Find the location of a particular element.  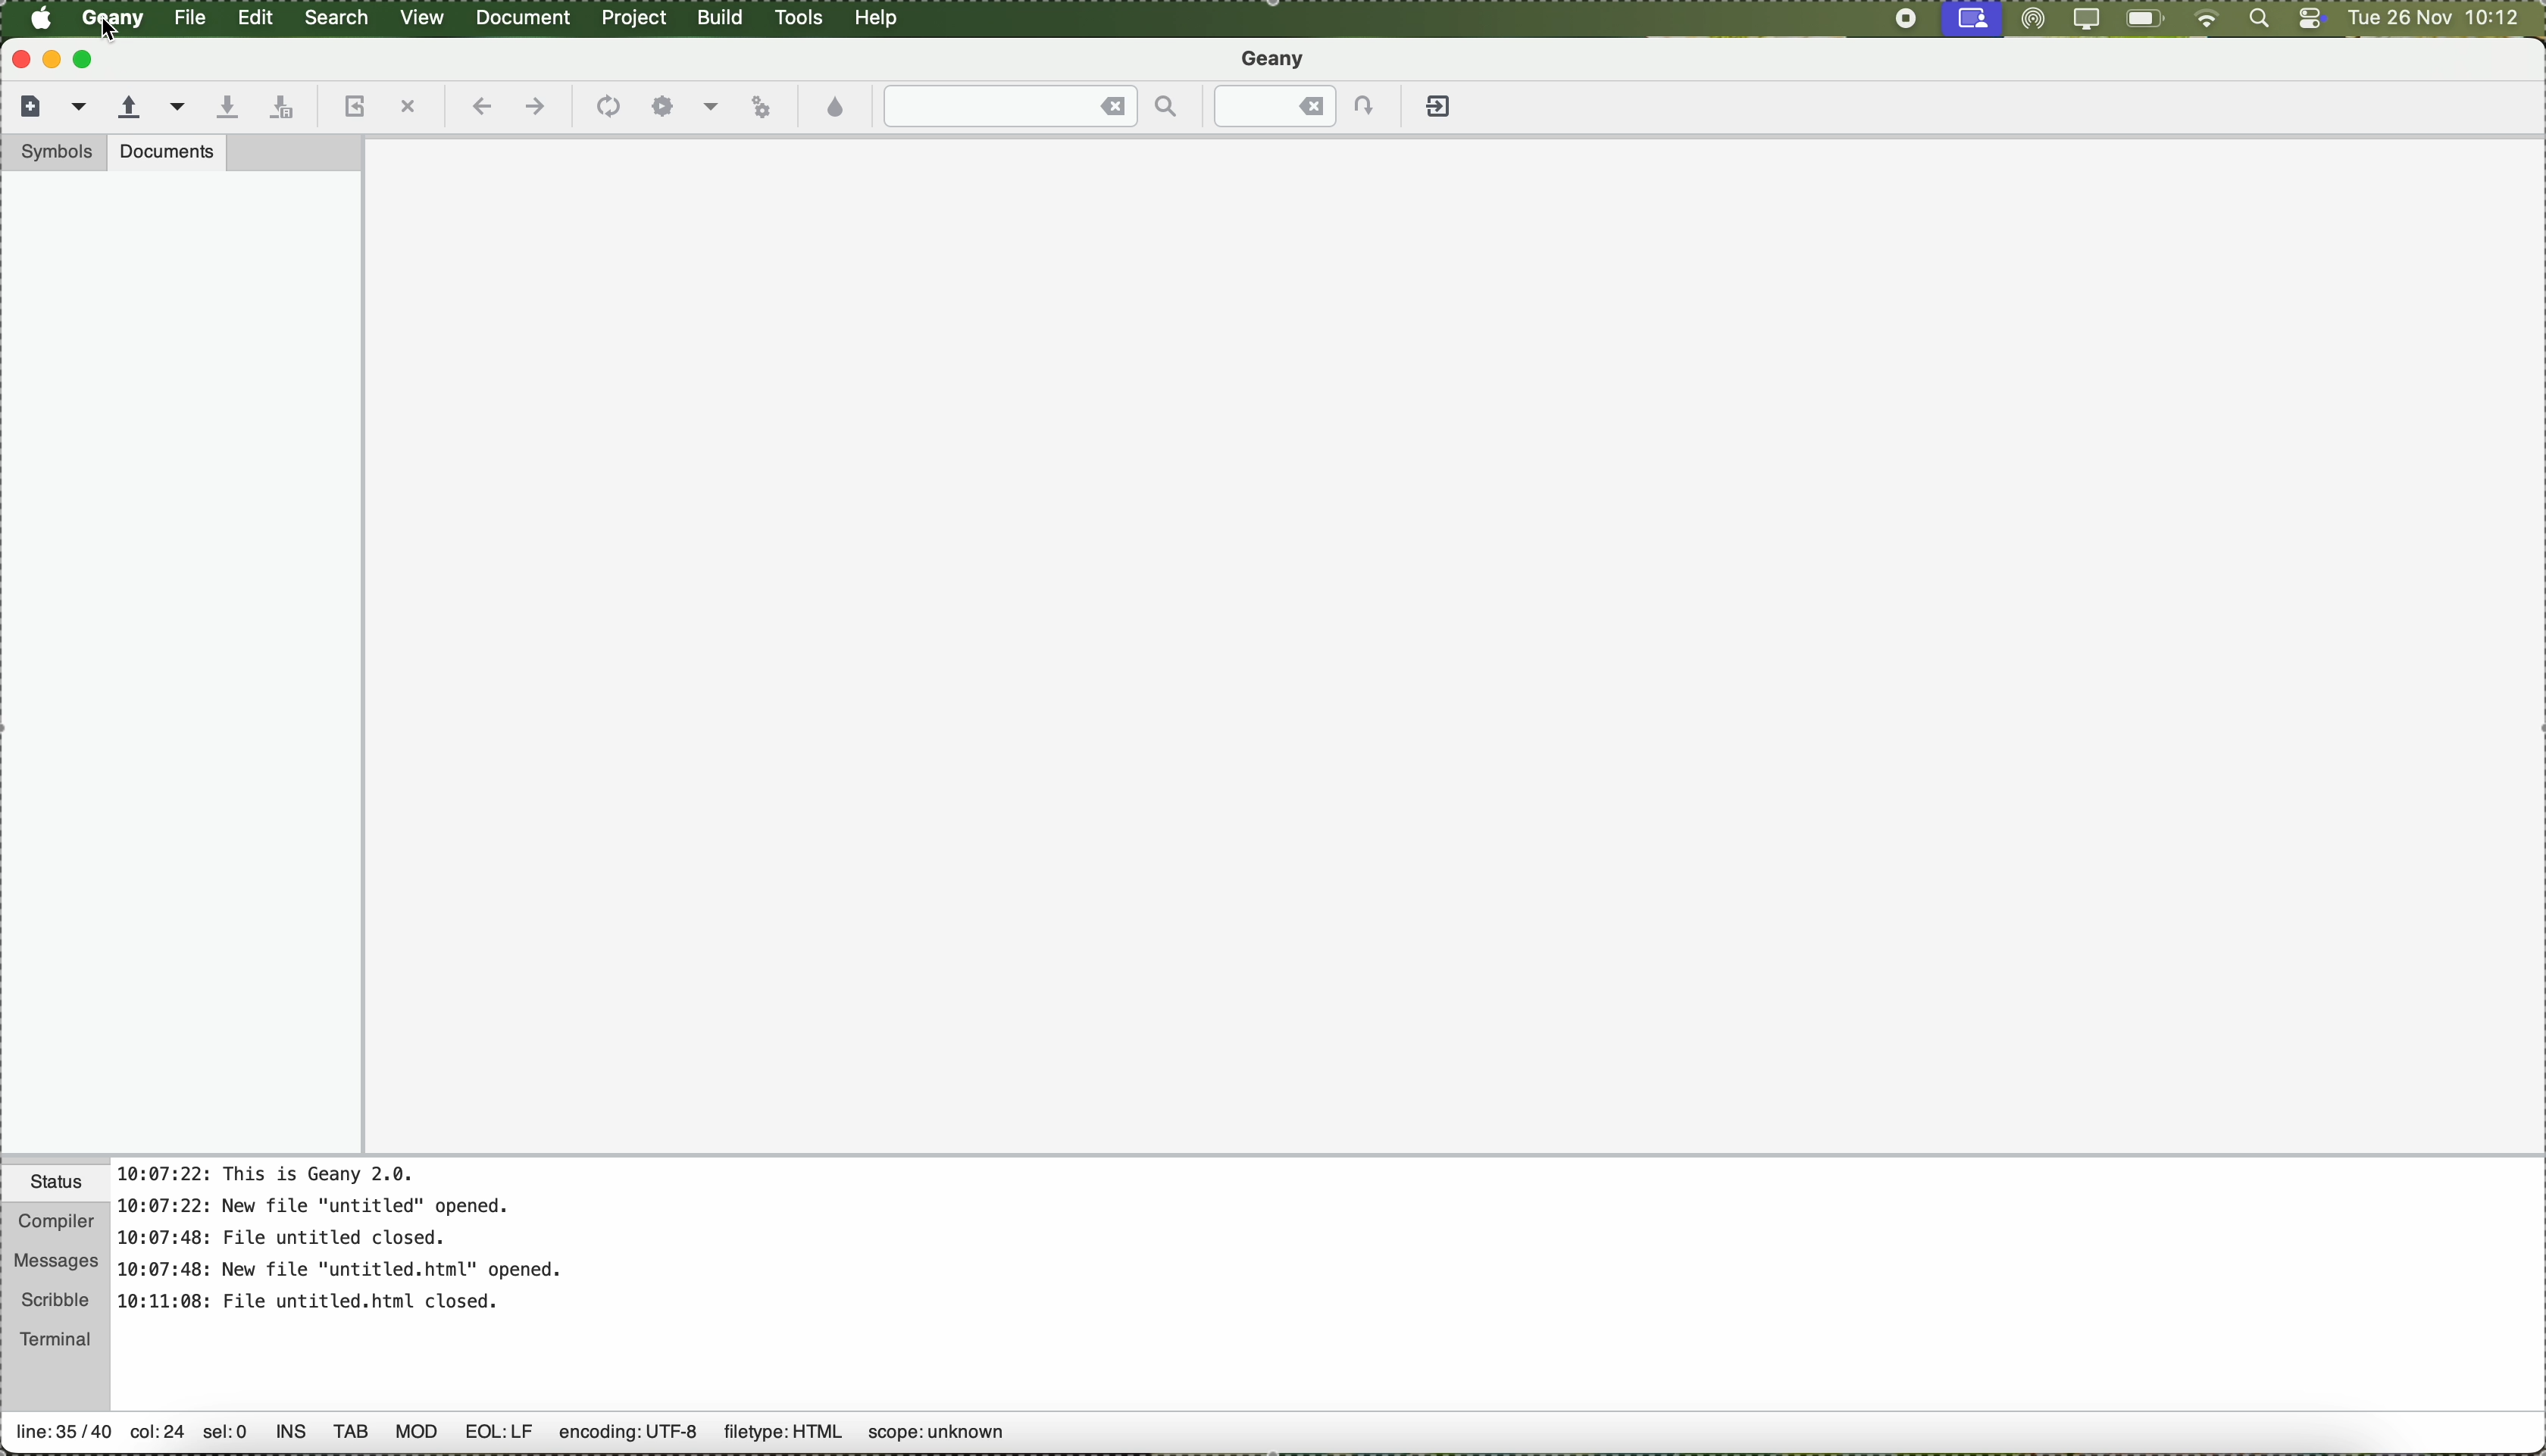

maximize Geany is located at coordinates (90, 63).